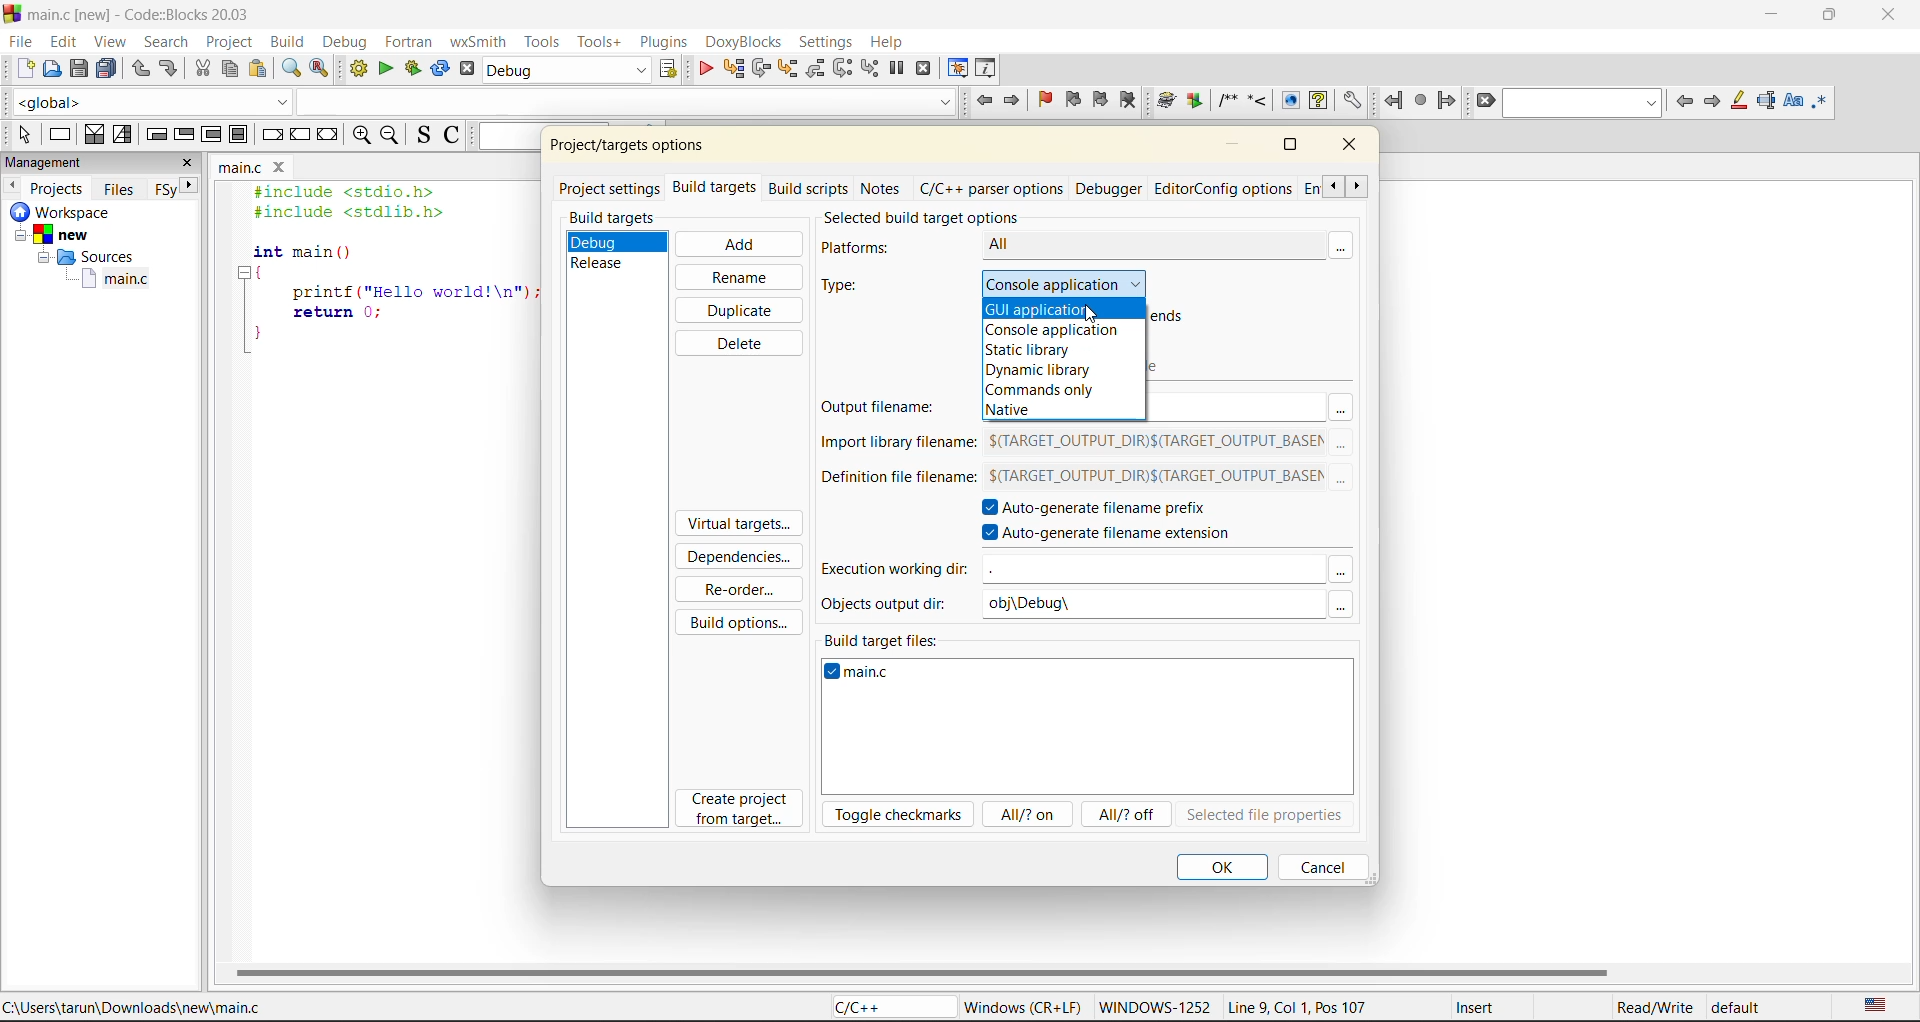 This screenshot has width=1920, height=1022. What do you see at coordinates (1488, 103) in the screenshot?
I see `clear` at bounding box center [1488, 103].